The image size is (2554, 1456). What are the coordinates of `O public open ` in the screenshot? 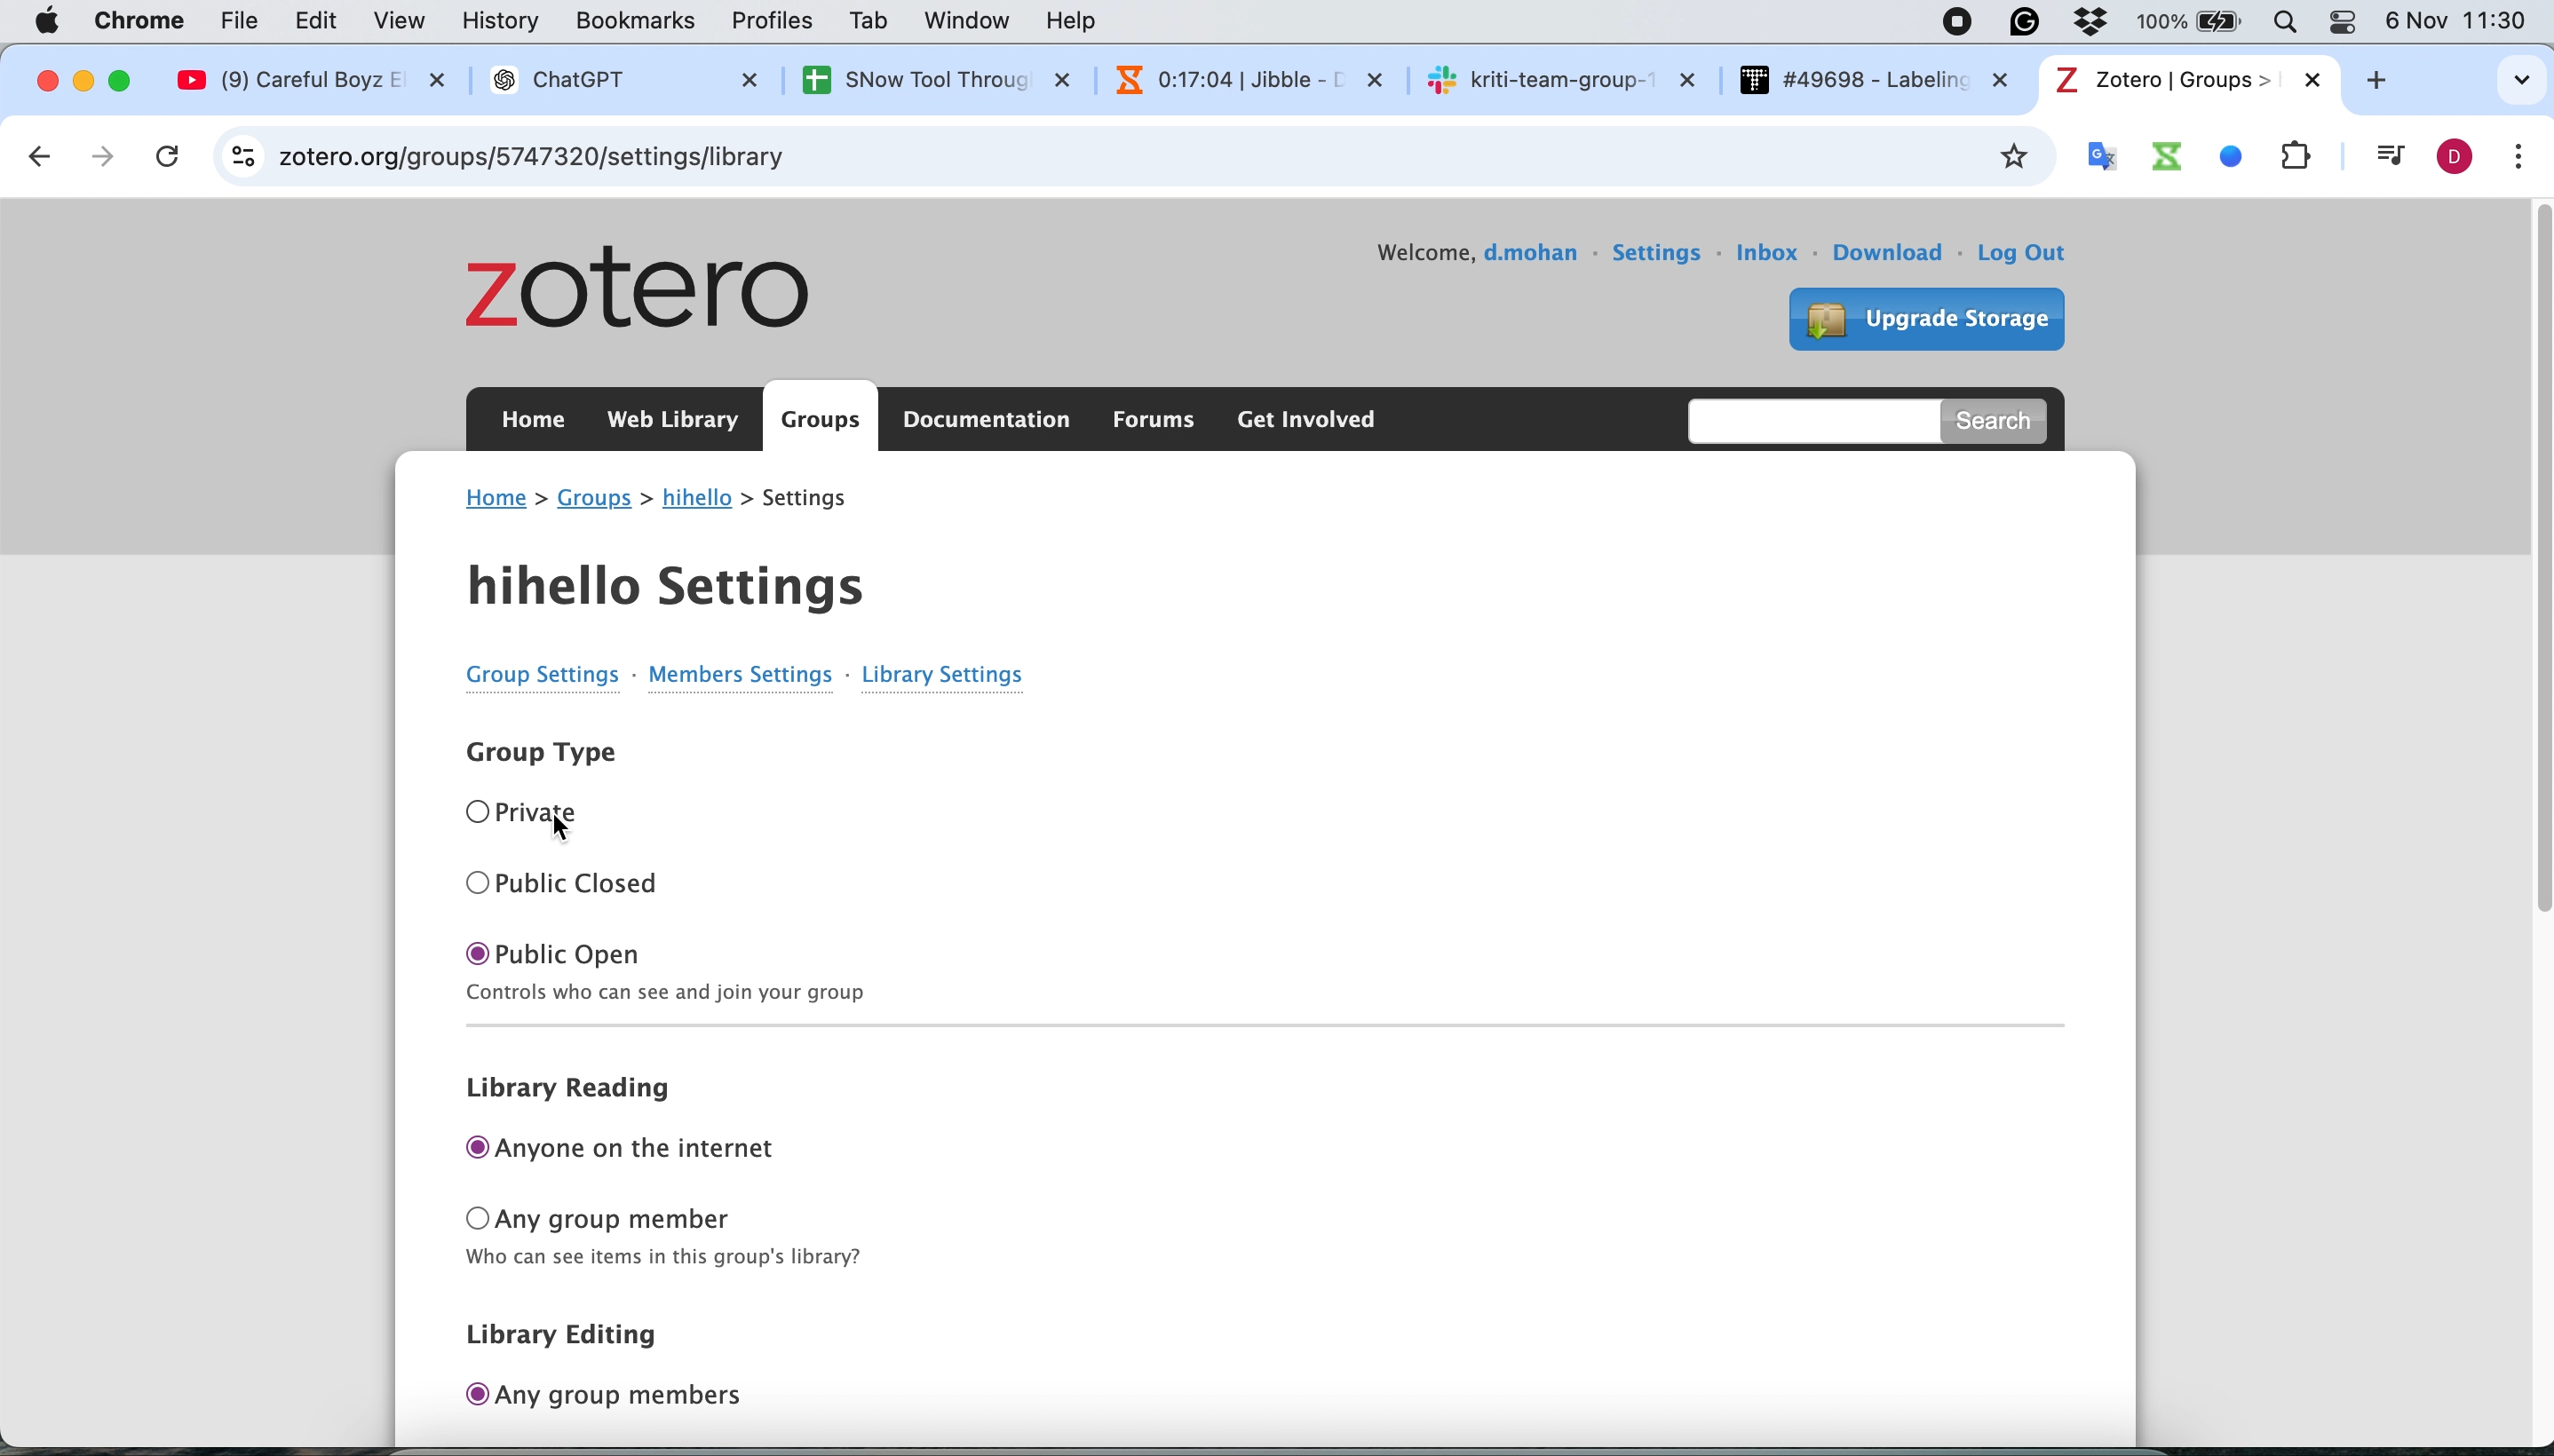 It's located at (659, 950).